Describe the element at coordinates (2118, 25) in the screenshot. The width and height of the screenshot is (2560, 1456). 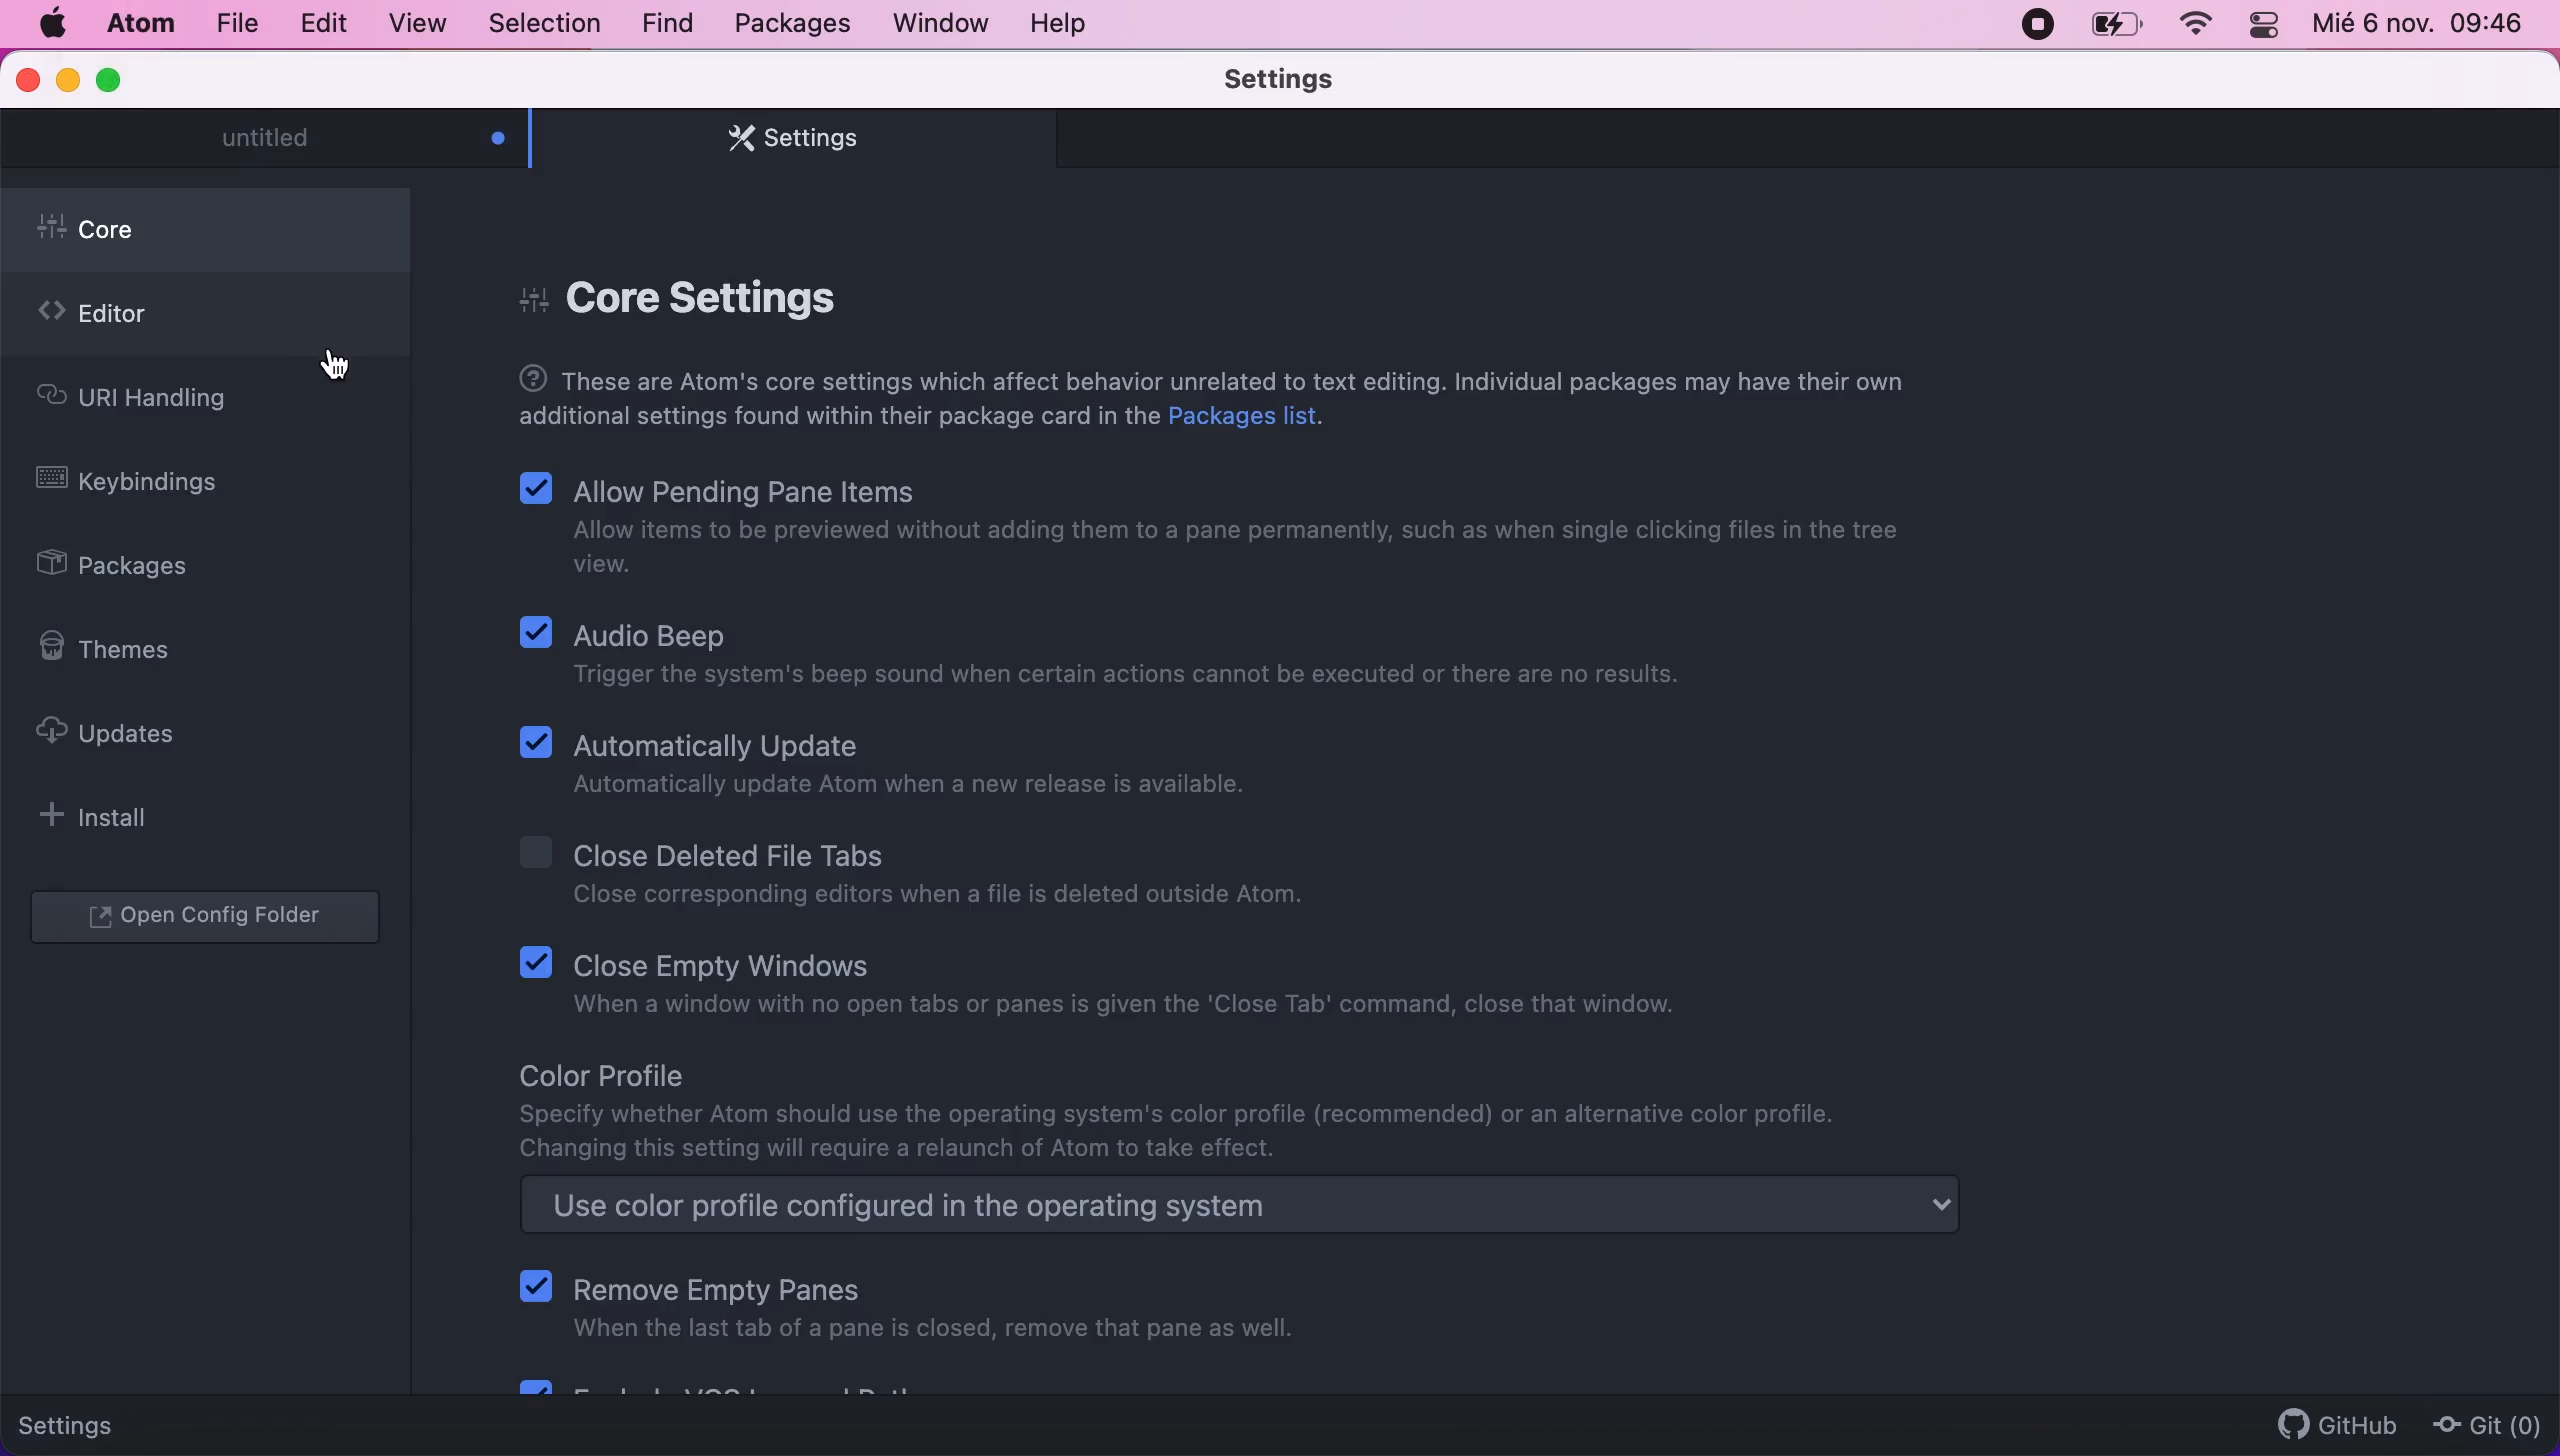
I see `battery` at that location.